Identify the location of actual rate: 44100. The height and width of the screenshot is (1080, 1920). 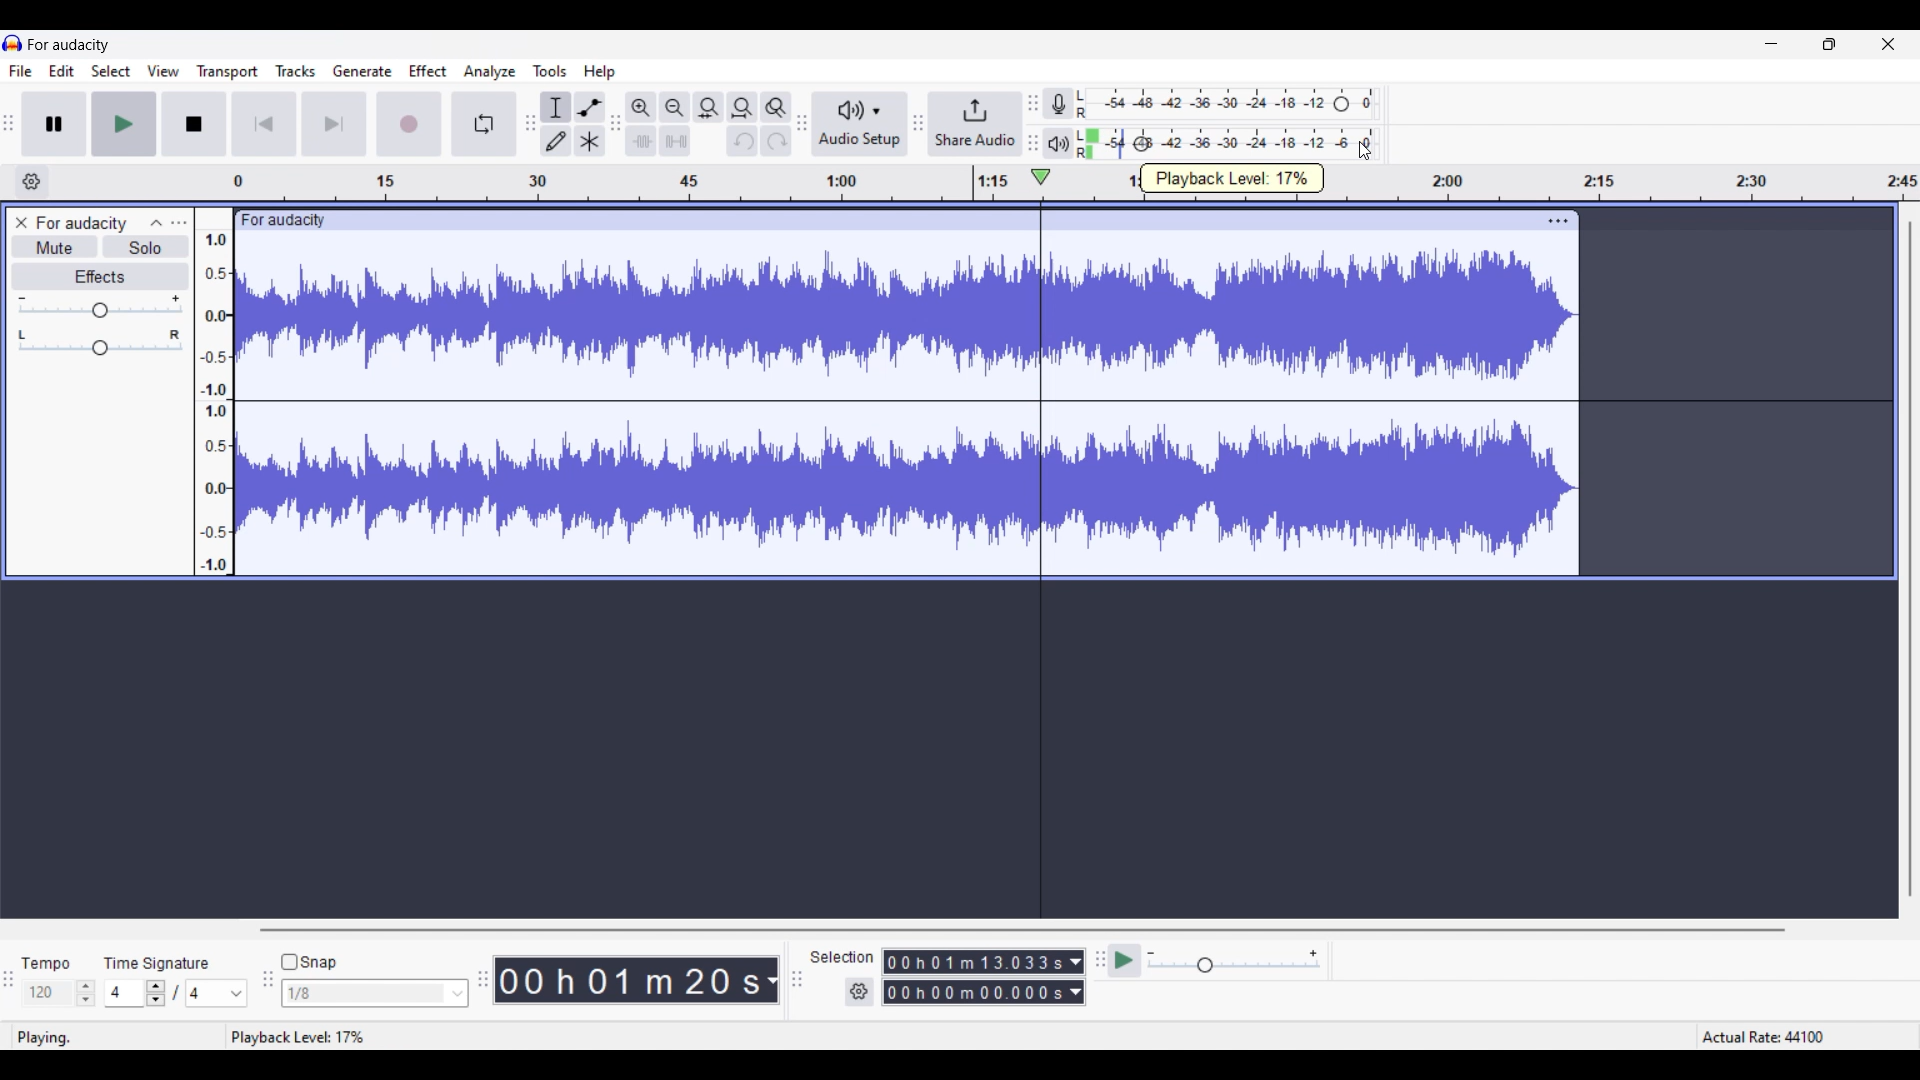
(1762, 1035).